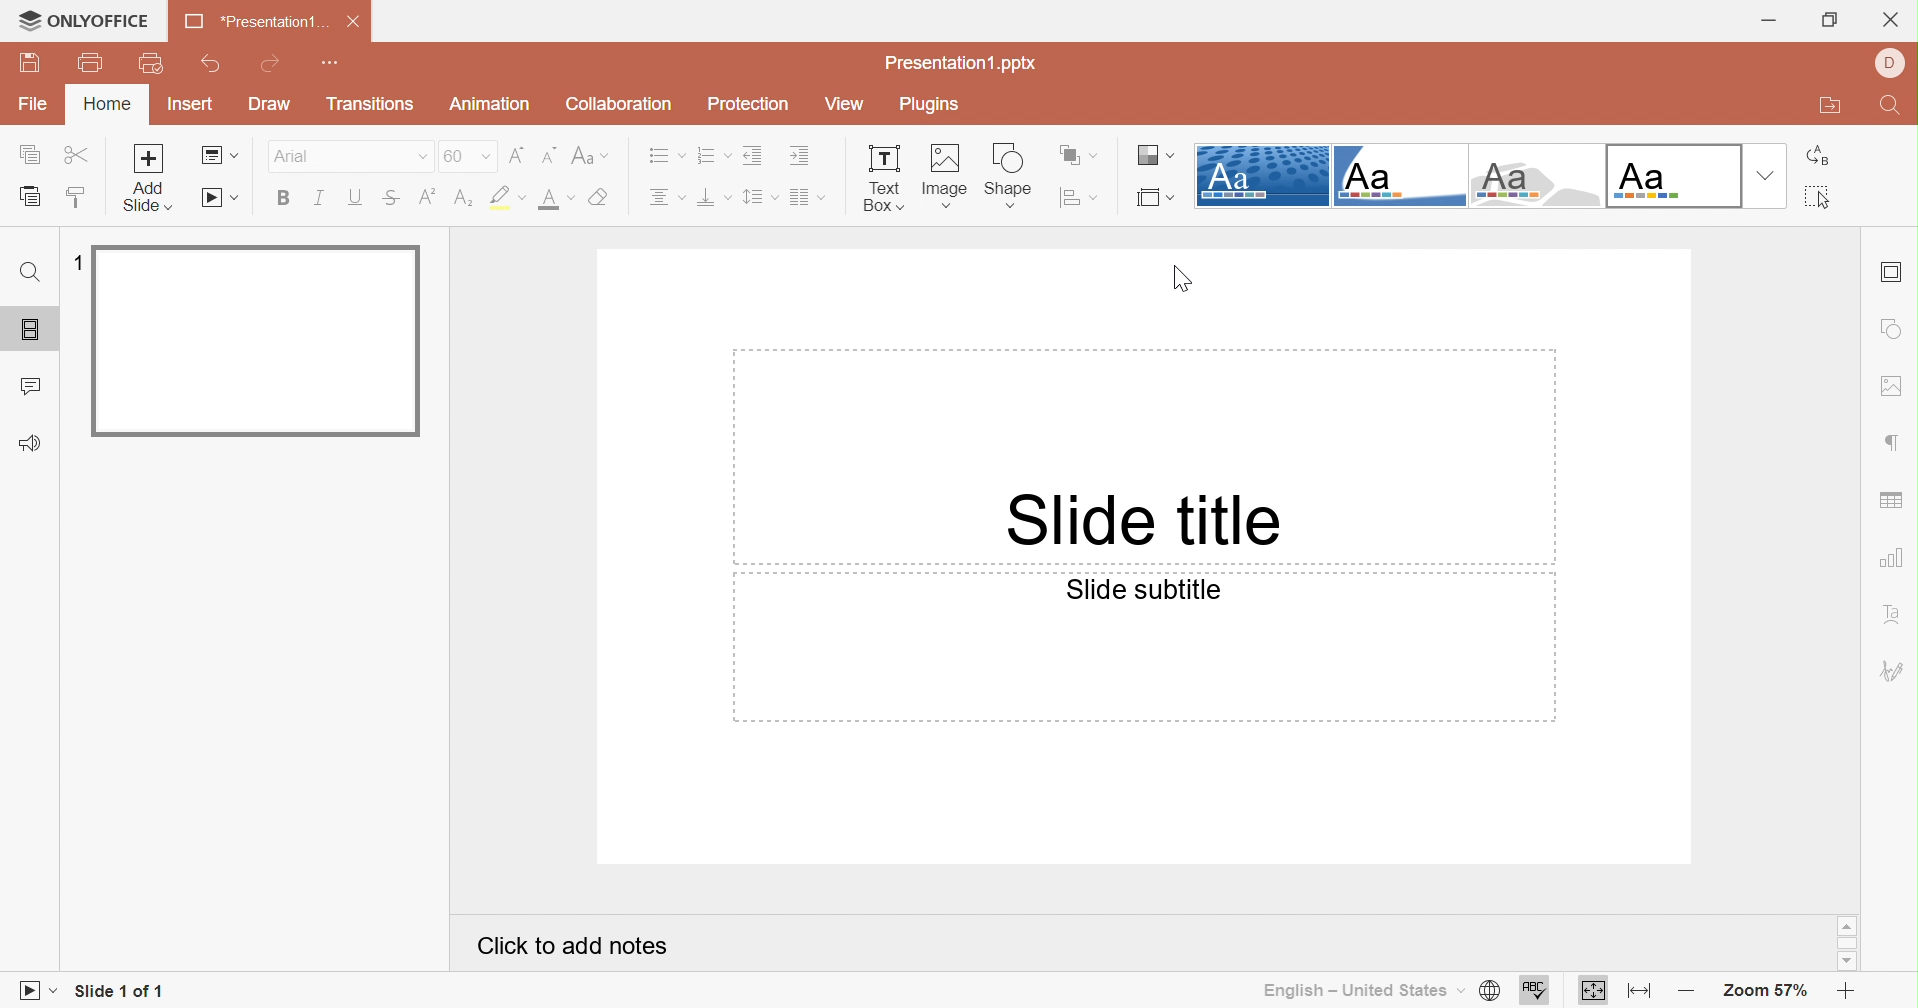 The width and height of the screenshot is (1918, 1008). Describe the element at coordinates (1535, 991) in the screenshot. I see `Spell checking` at that location.